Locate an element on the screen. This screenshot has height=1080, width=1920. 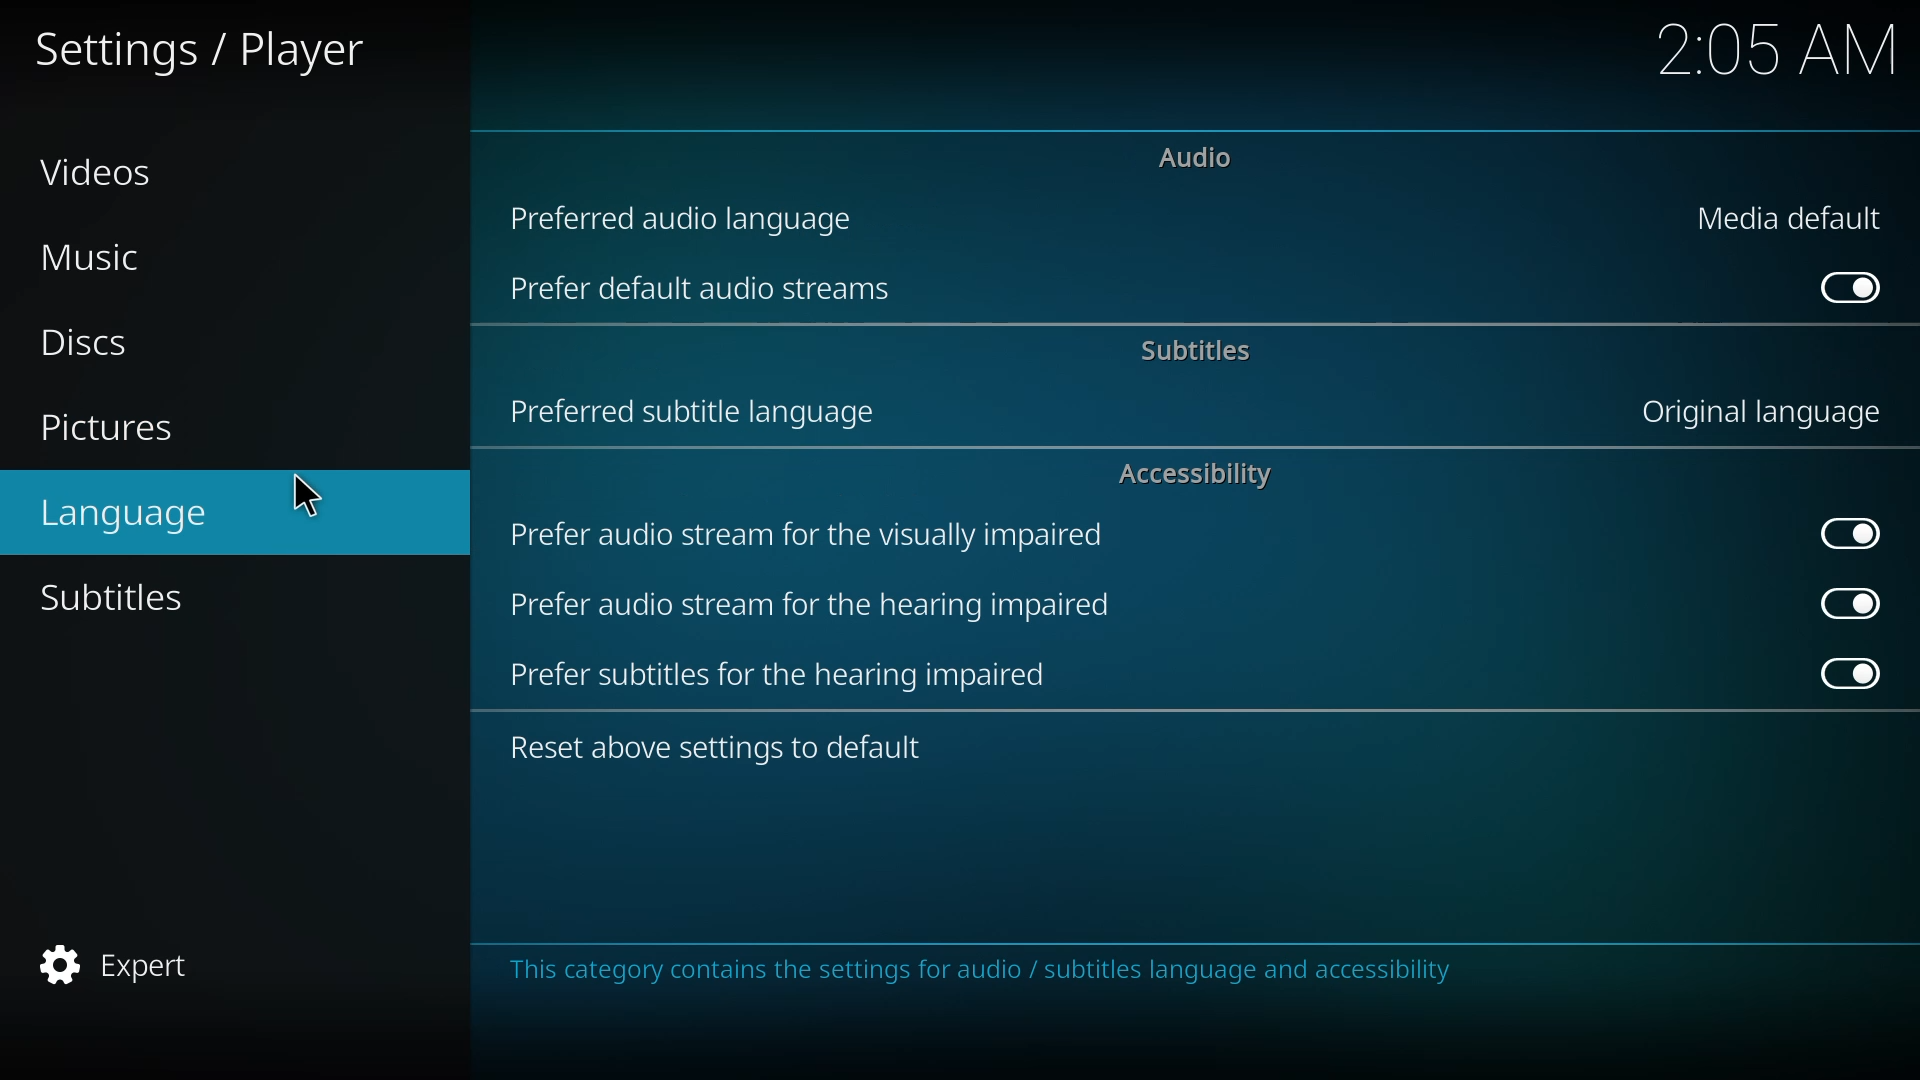
reset to default is located at coordinates (726, 745).